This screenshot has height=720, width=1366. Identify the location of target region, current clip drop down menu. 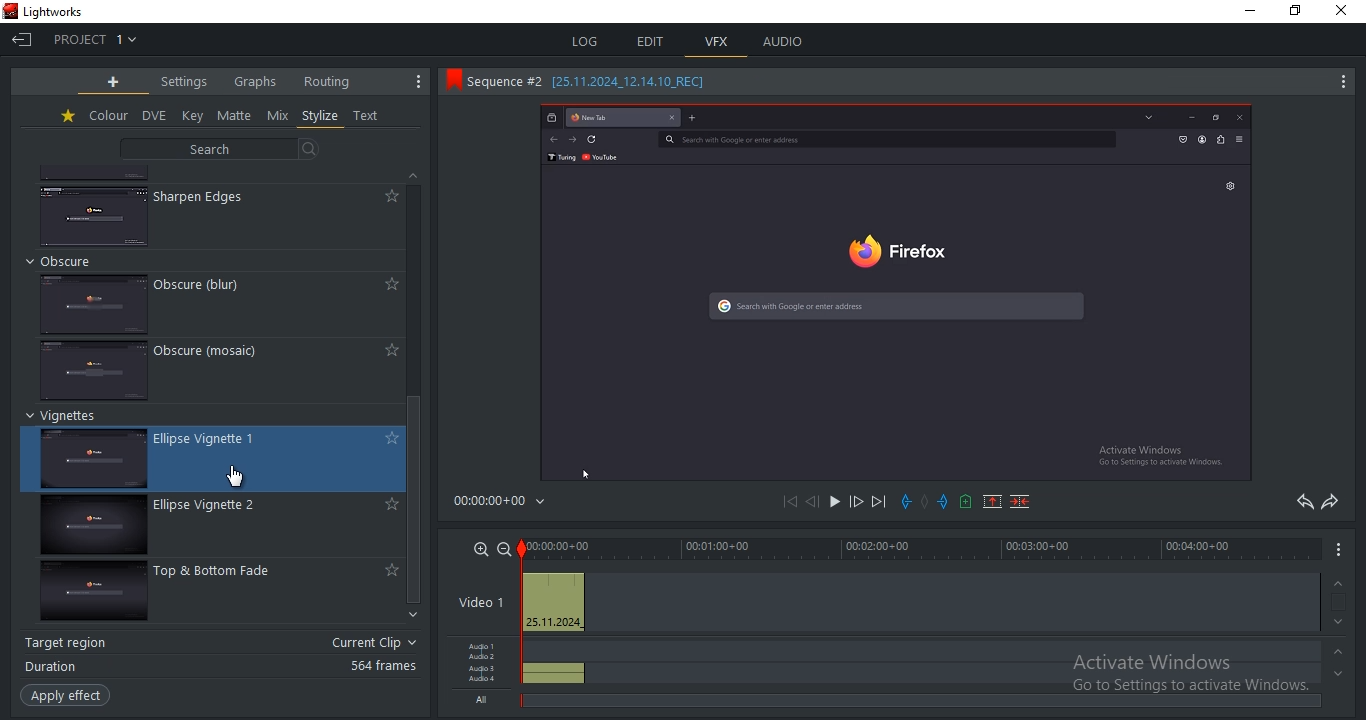
(222, 641).